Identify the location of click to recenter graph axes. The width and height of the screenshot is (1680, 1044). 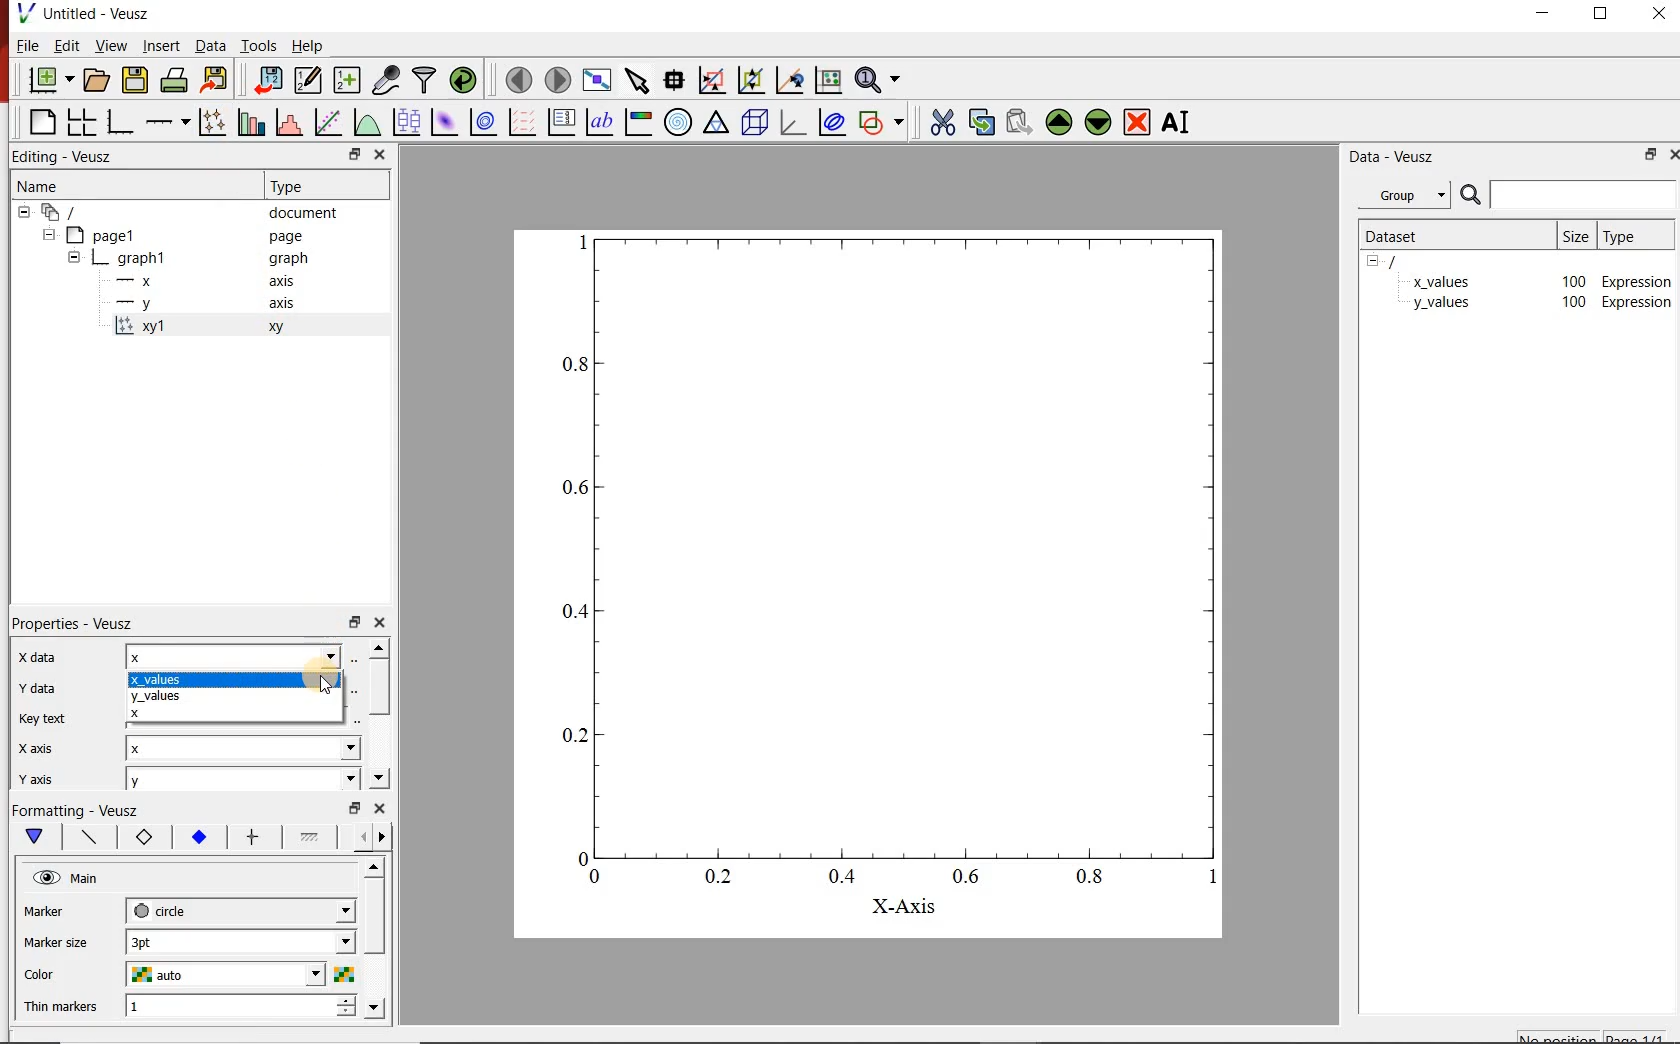
(789, 81).